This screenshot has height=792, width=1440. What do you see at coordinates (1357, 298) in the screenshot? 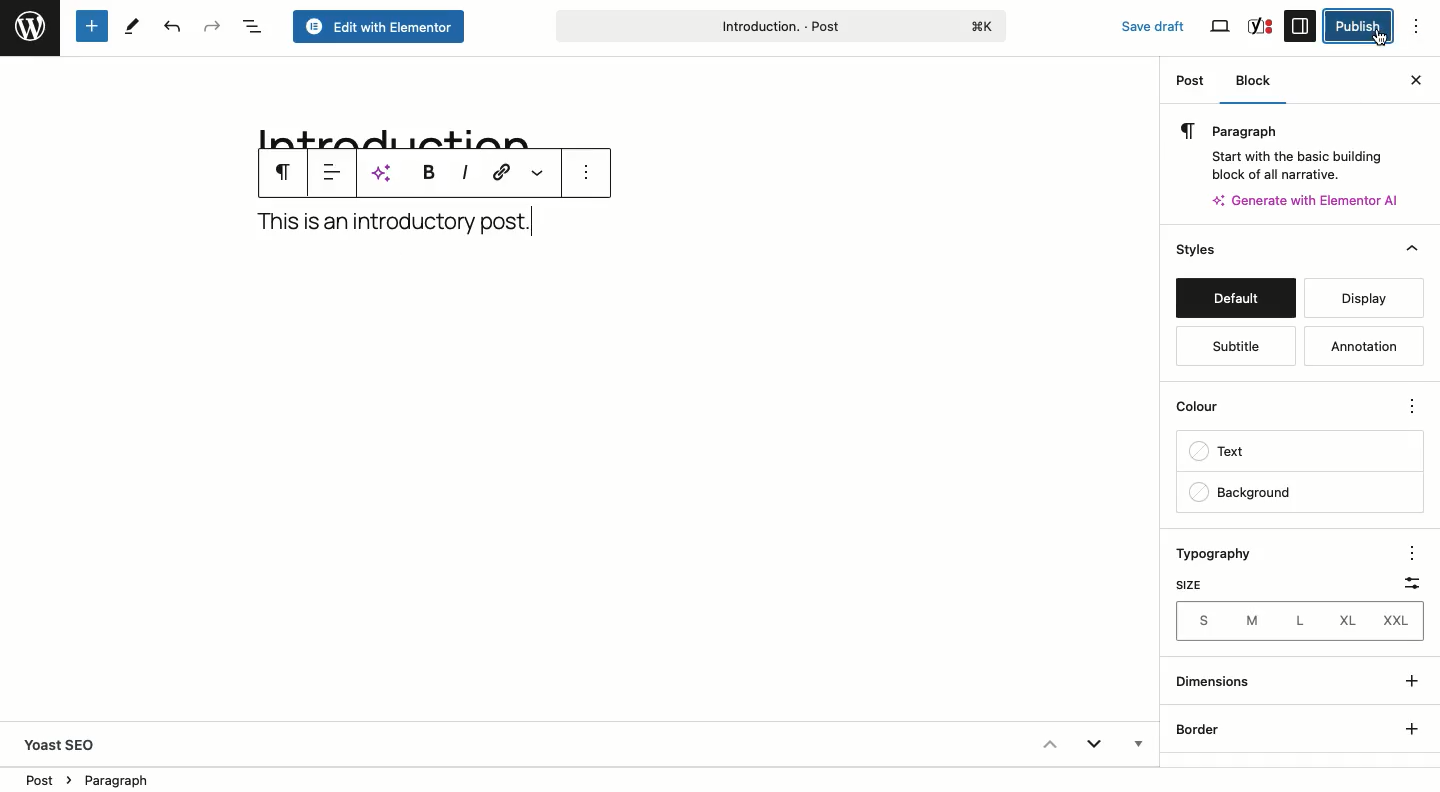
I see `Display` at bounding box center [1357, 298].